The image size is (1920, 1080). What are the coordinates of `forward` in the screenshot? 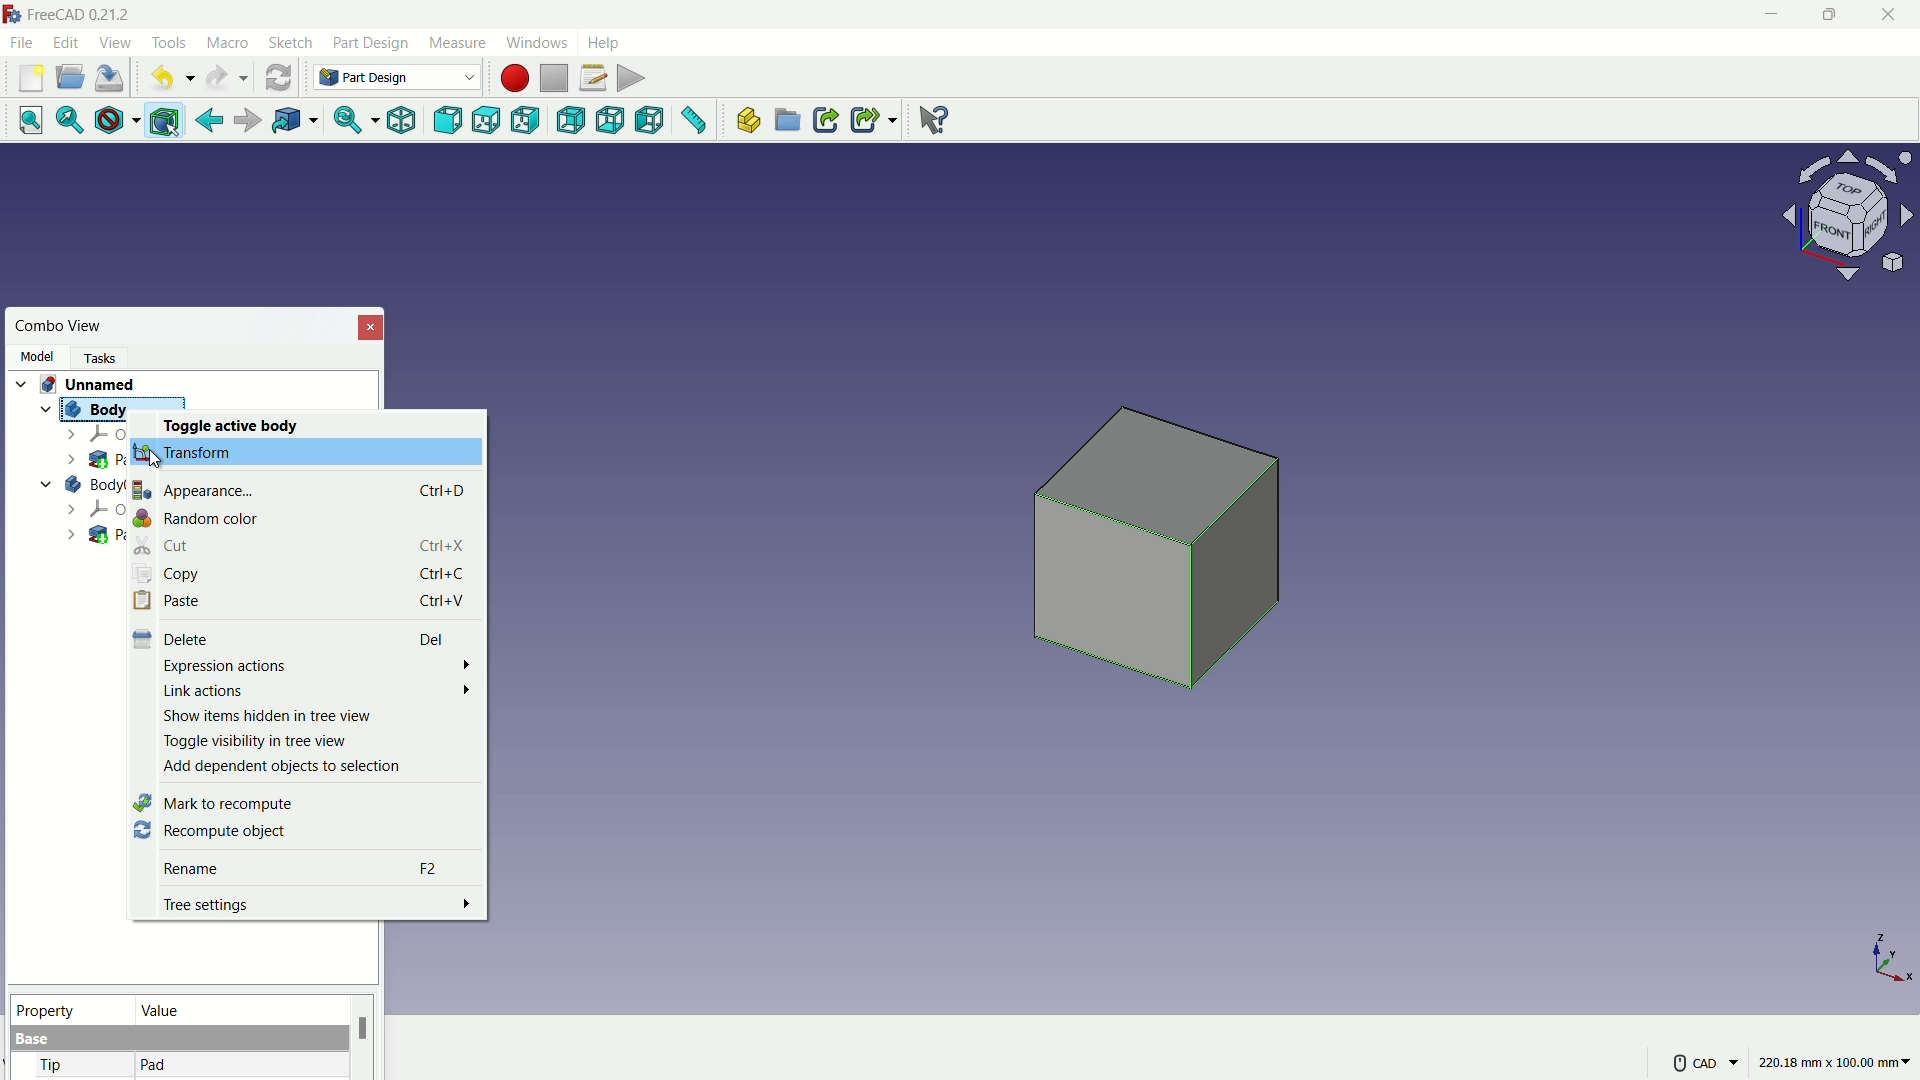 It's located at (245, 123).